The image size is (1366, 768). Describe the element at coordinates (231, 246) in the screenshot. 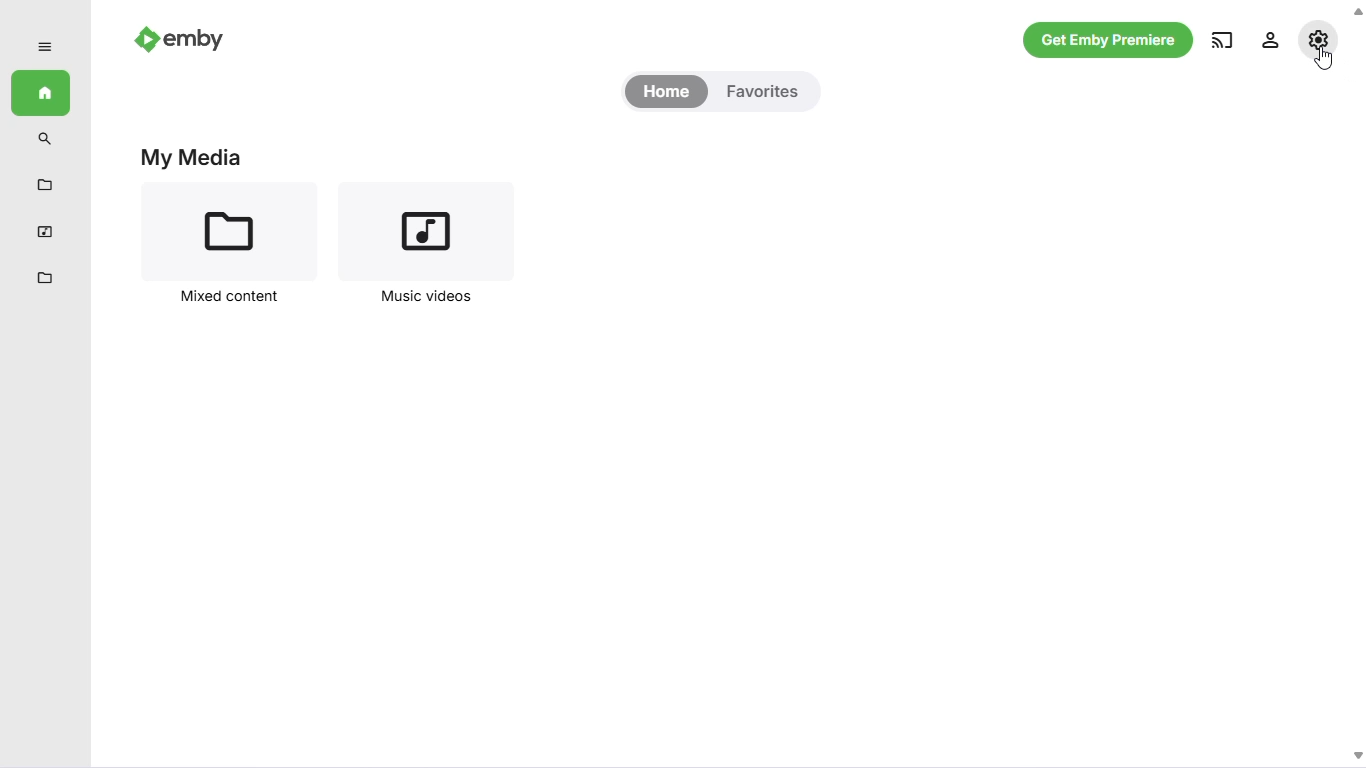

I see `mixed content` at that location.